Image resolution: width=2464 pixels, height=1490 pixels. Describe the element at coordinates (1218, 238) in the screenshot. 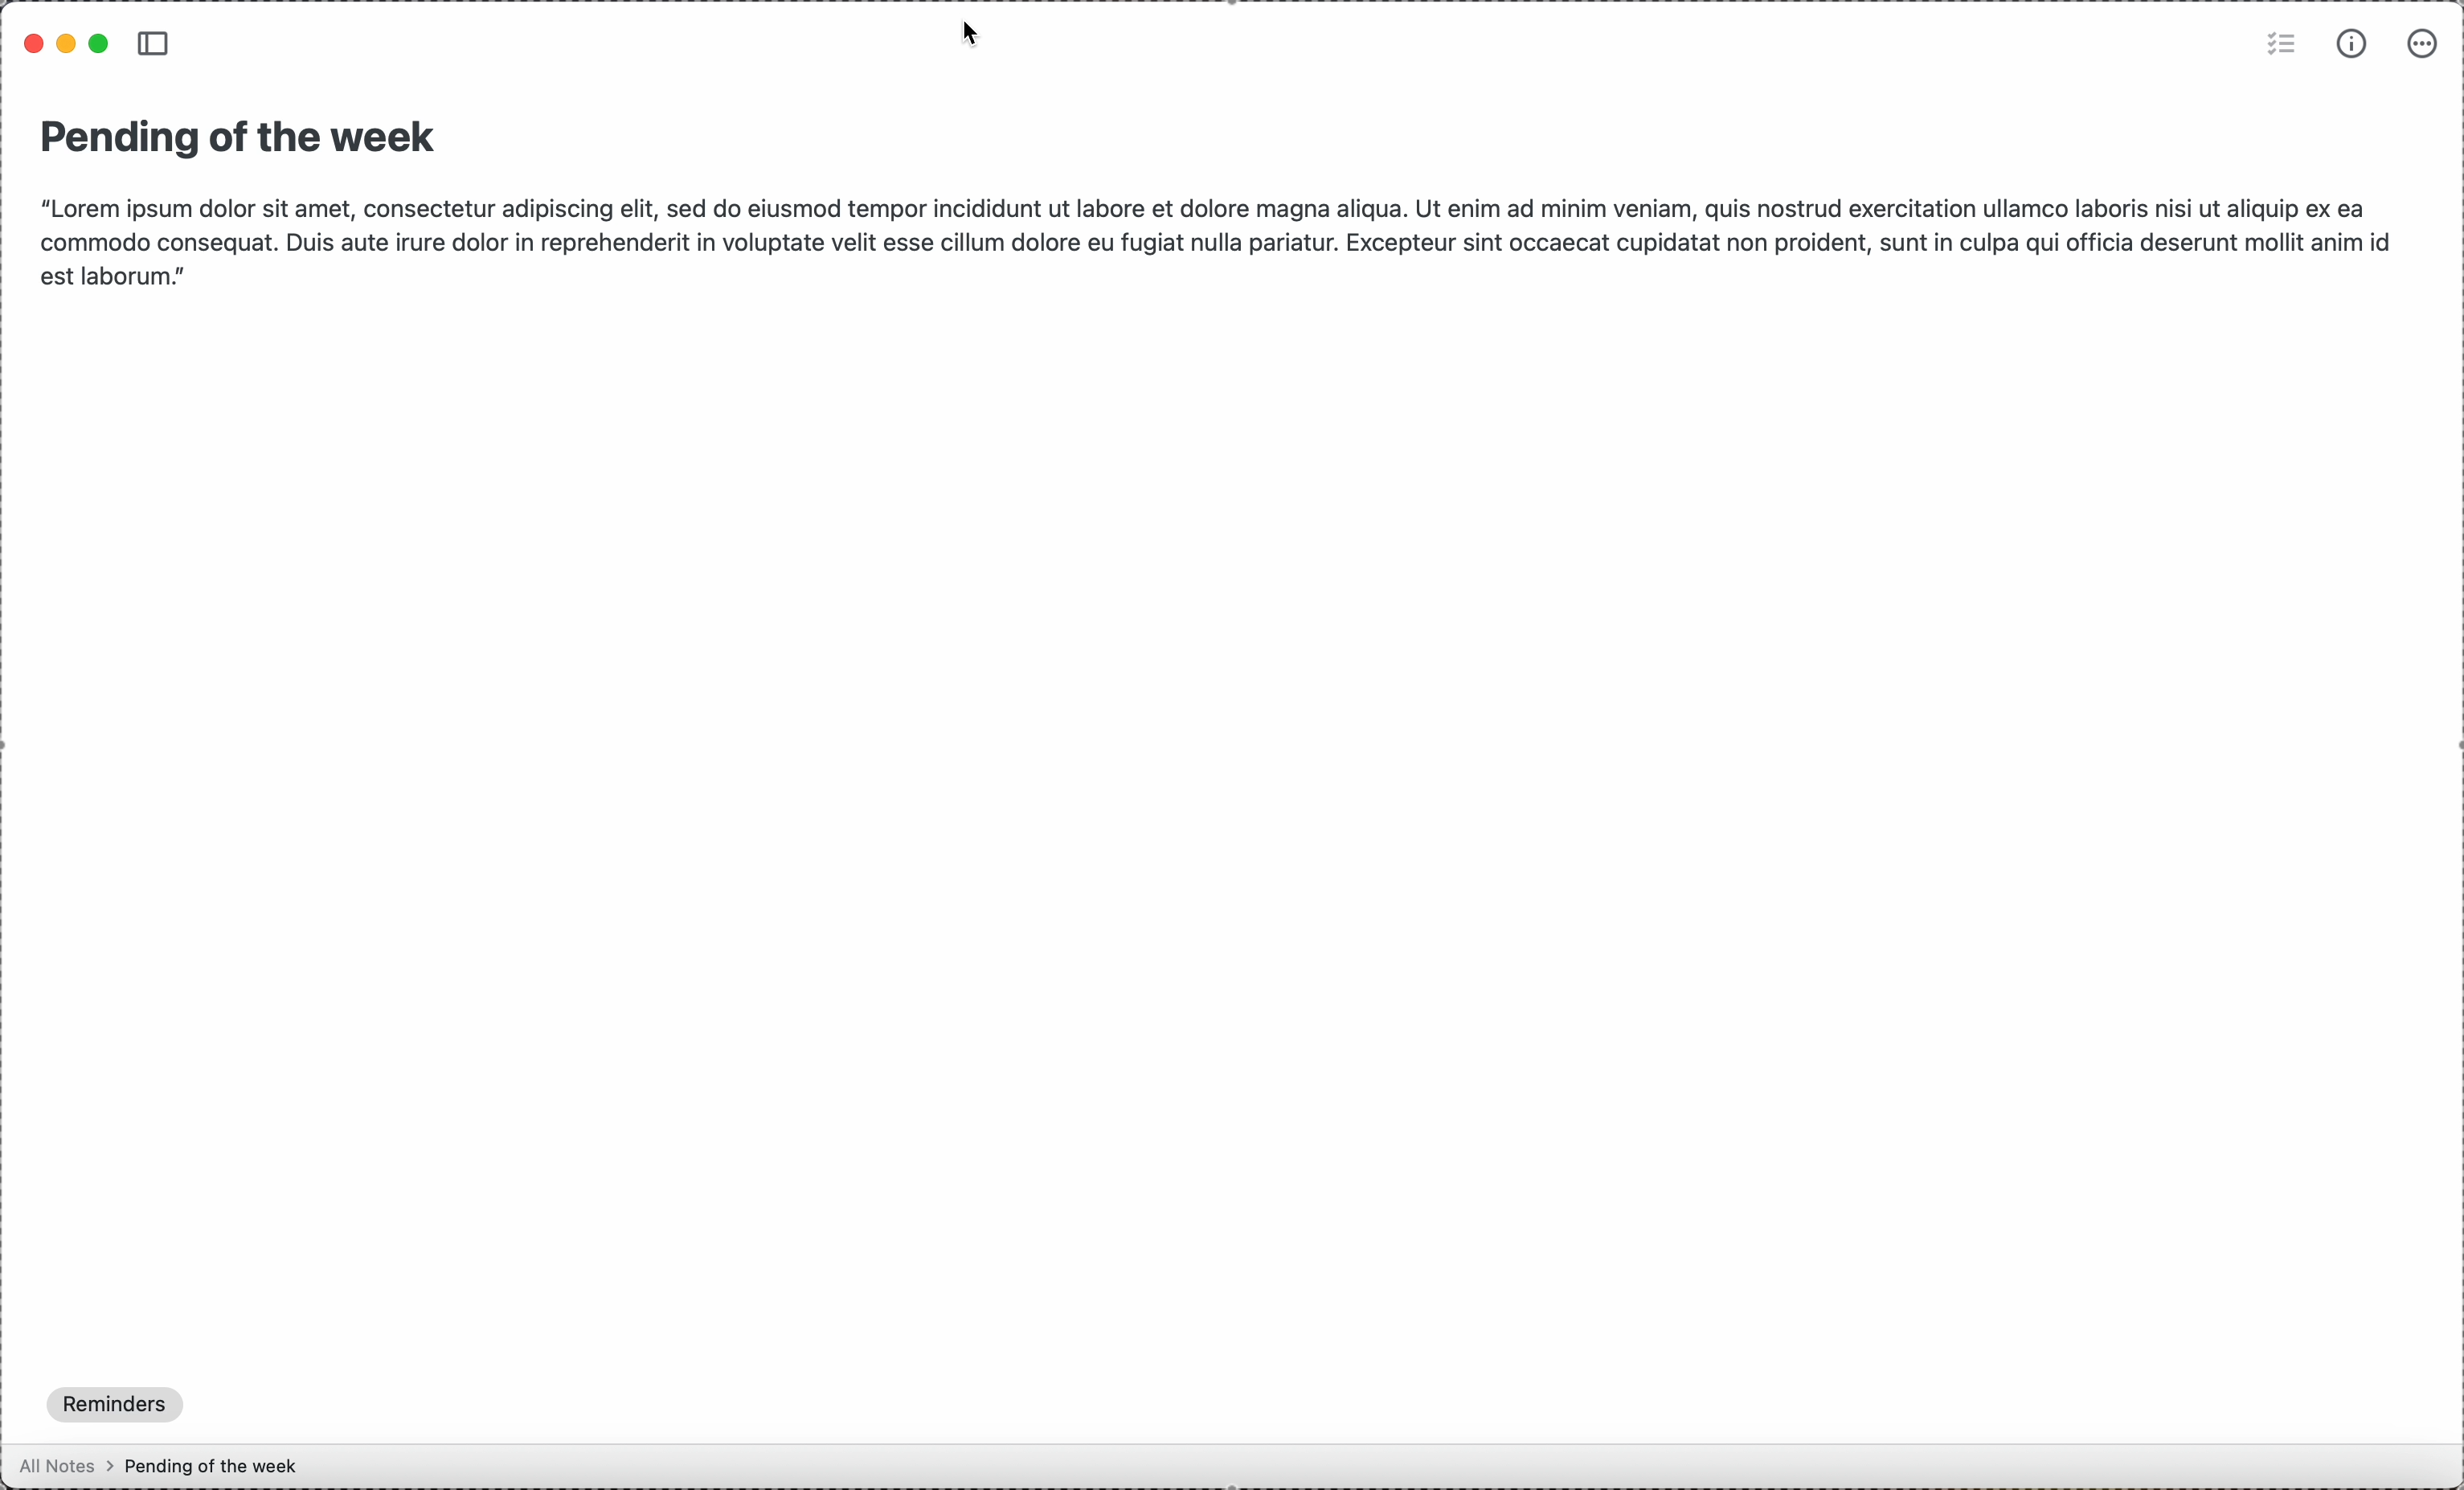

I see `“Lorem ipsum dolor sit amet, consectetur adipiscing elit, sed do eiusmod tempor incididunt ut labore et dolore magna aliqua. Ut enim ad minim veniam,
quis nostrud exercitation ullamco laboris nisi ut aliquip ex ea commodo consequat. Duis aute irure dolor in reprehenderit in voluptate velit esse cillum
dolore eu fugiat nulla pariatur. Excepteur sint occaecat cupidatat non proident, sunt in culpa qui officia deserunt mollit anim id est laborum.”` at that location.